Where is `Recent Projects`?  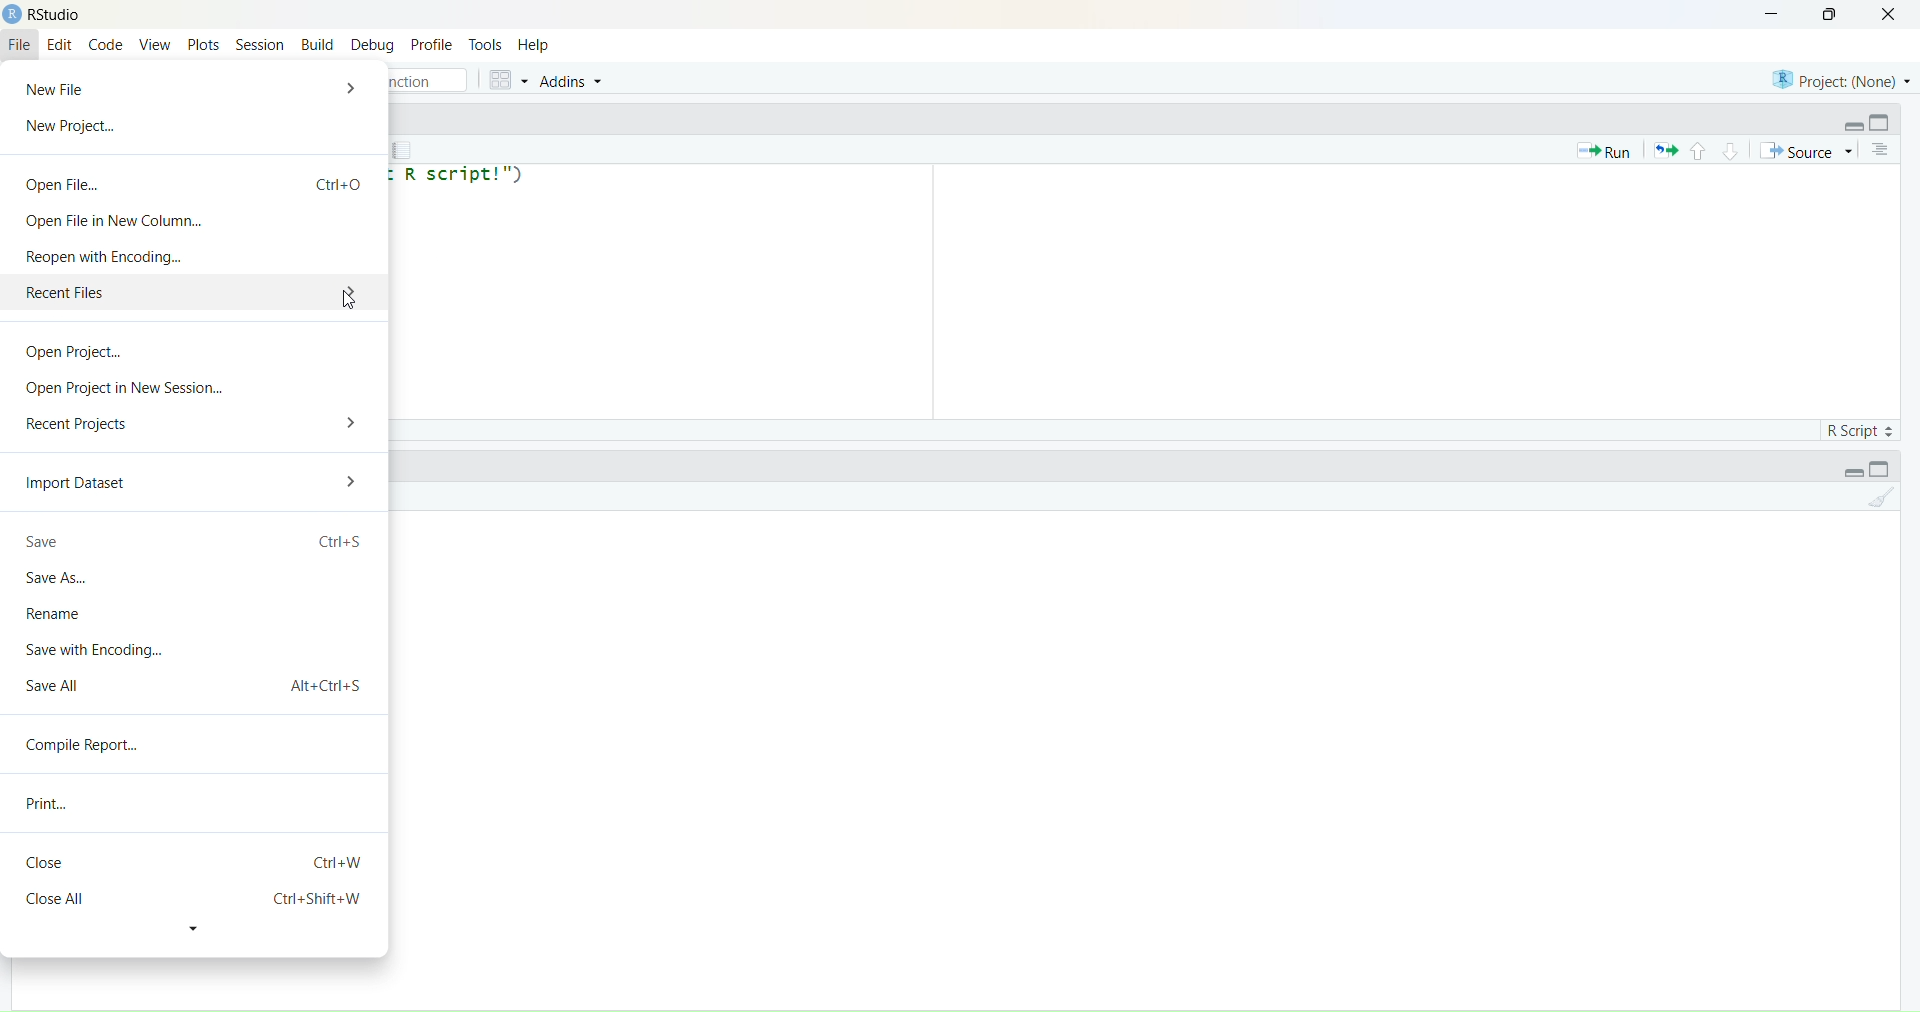 Recent Projects is located at coordinates (80, 421).